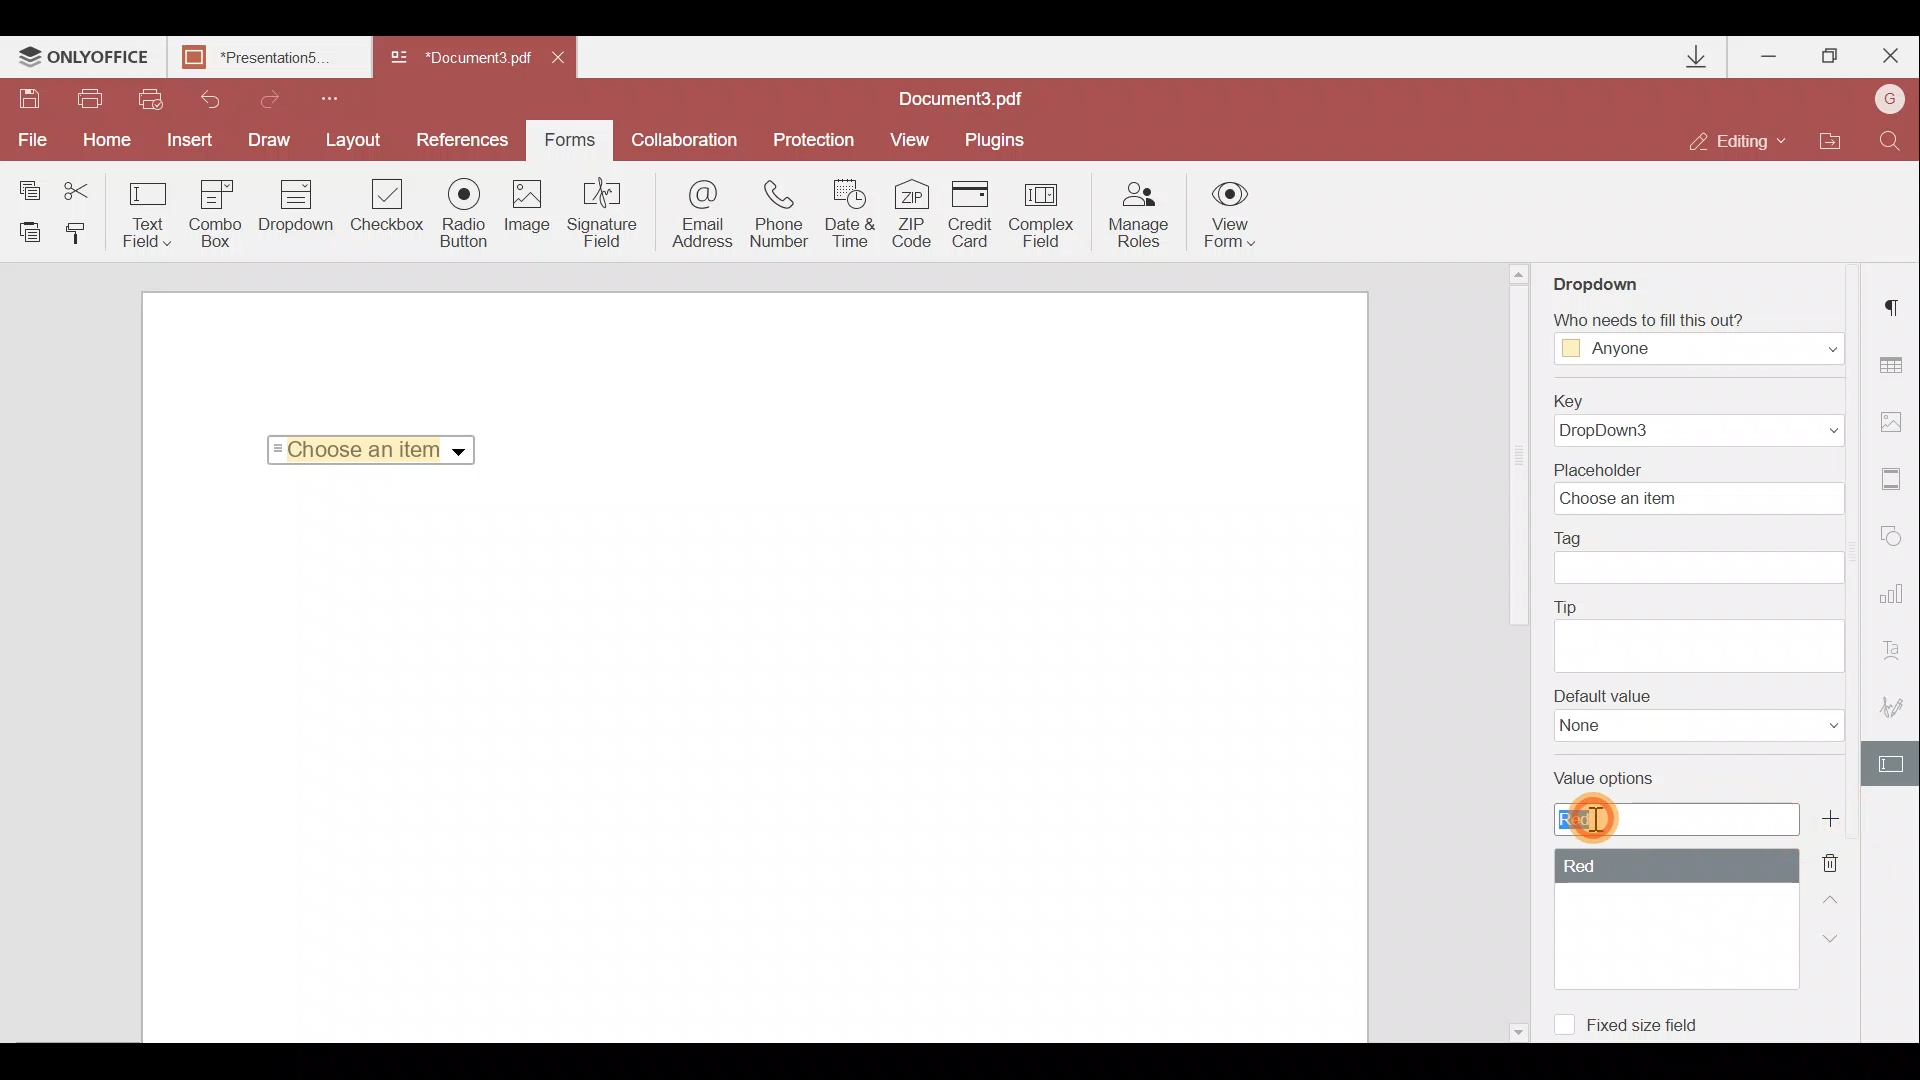 This screenshot has width=1920, height=1080. What do you see at coordinates (1694, 488) in the screenshot?
I see `Placeholder` at bounding box center [1694, 488].